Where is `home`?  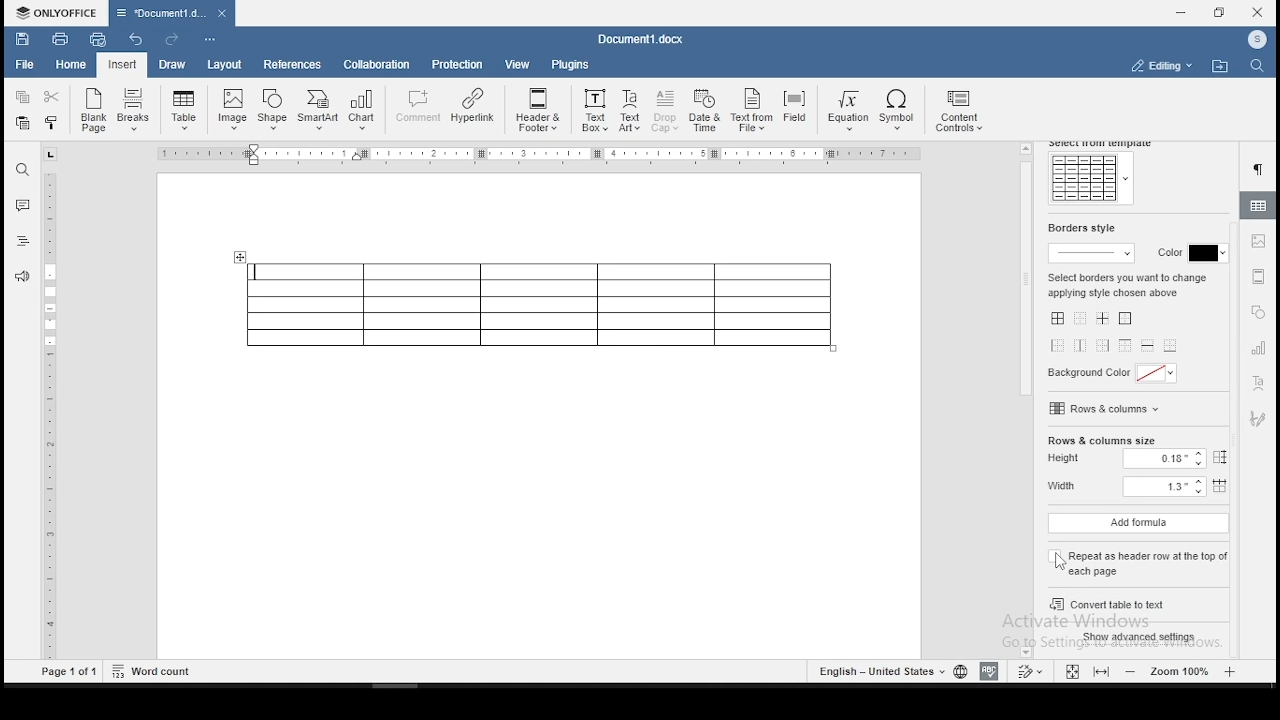 home is located at coordinates (71, 65).